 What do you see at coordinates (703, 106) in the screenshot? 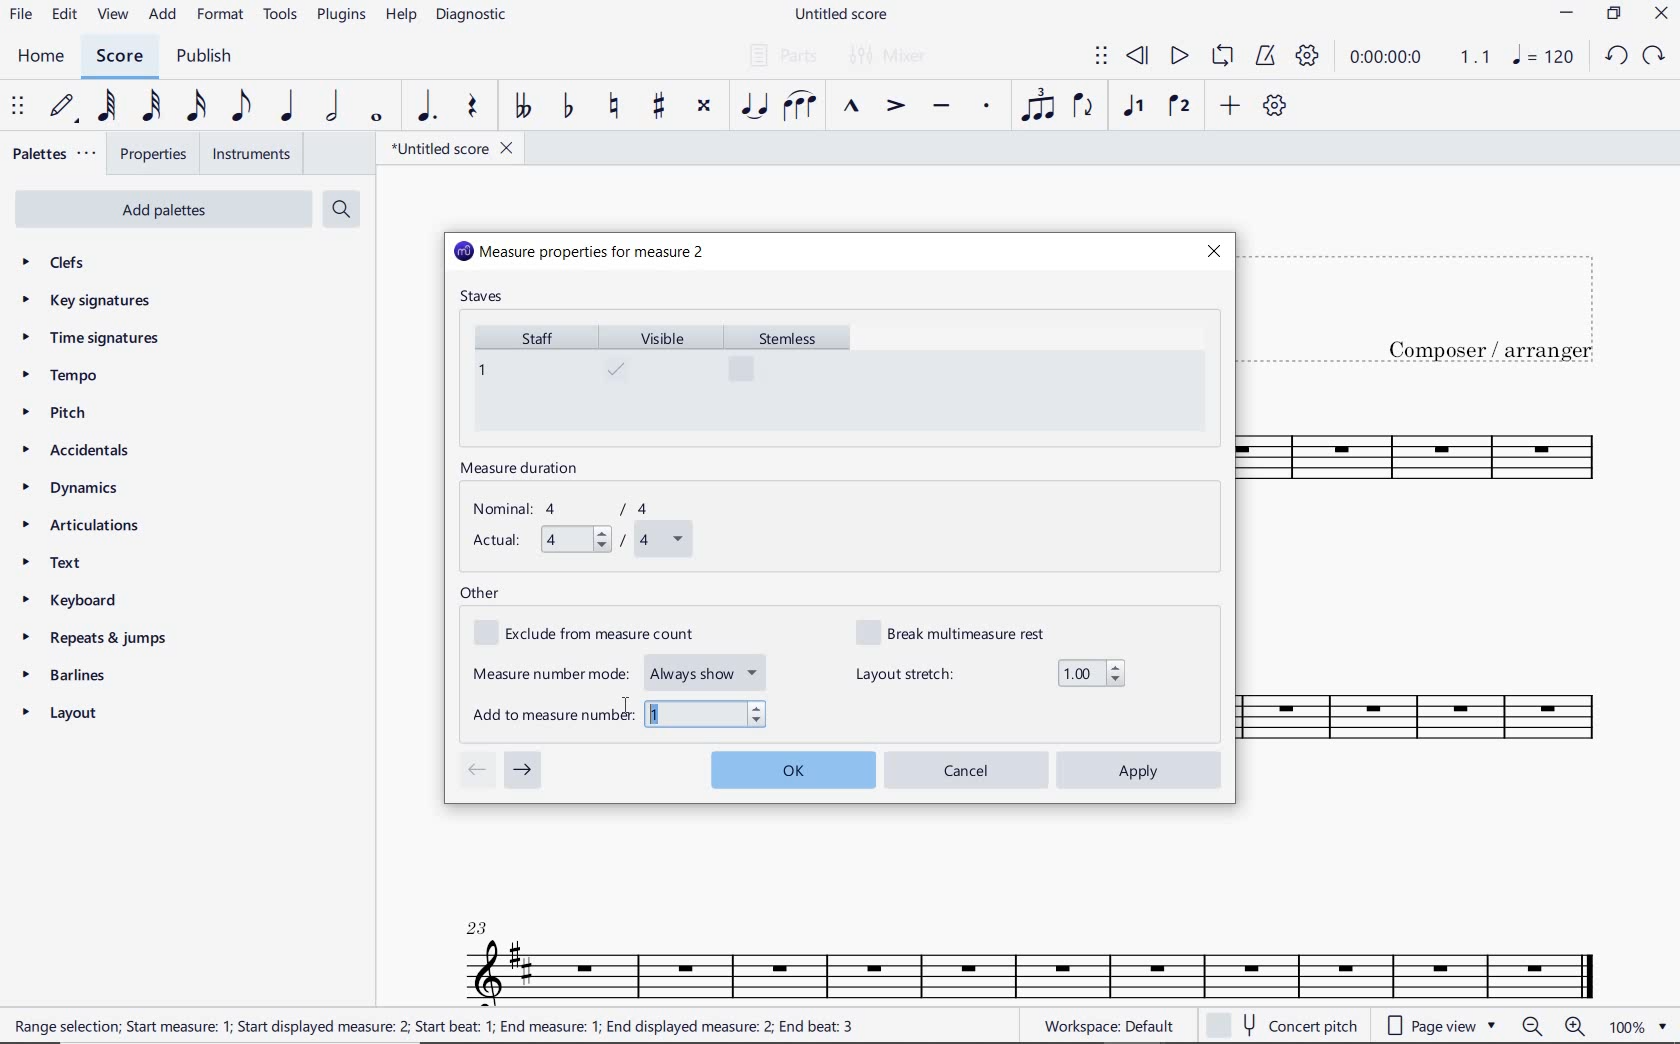
I see `TOGGLE DOUBLE-SHARP` at bounding box center [703, 106].